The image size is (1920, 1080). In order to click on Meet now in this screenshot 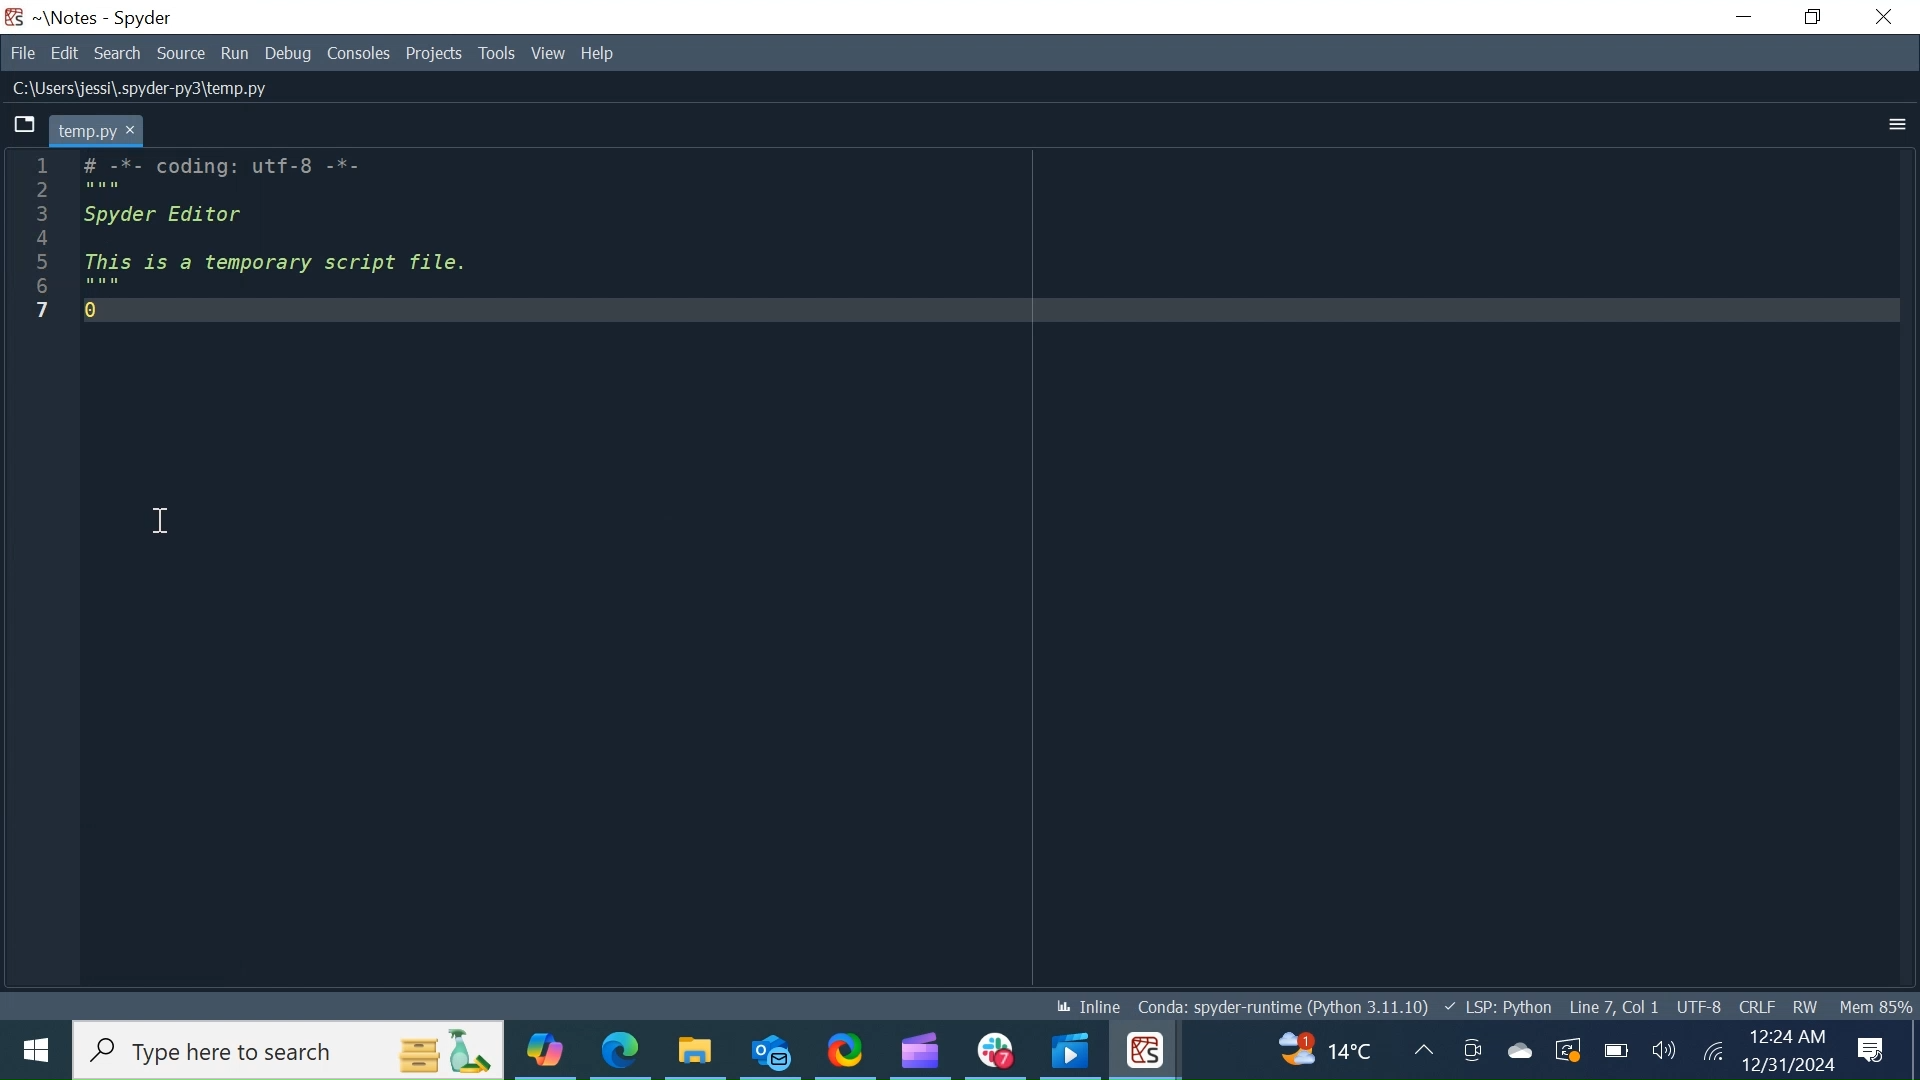, I will do `click(1473, 1048)`.